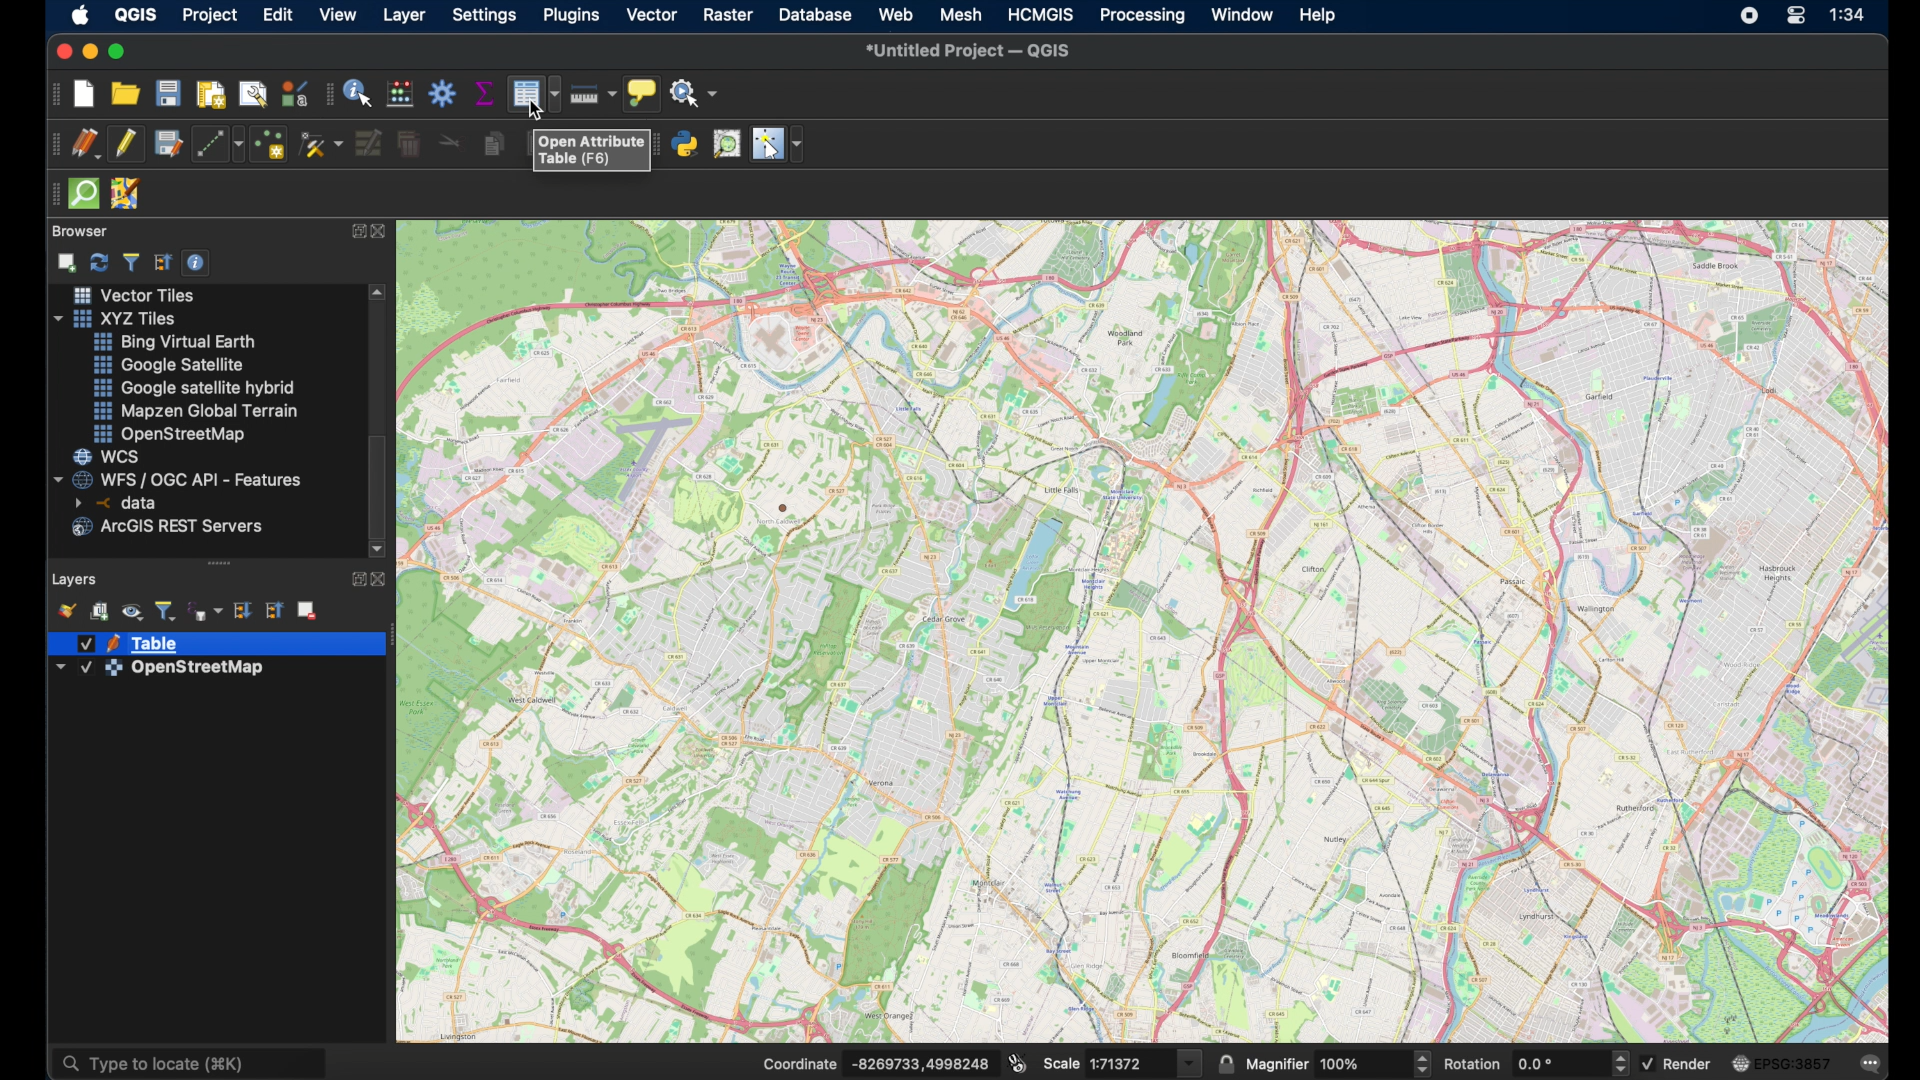 This screenshot has height=1080, width=1920. I want to click on xyz tiles, so click(115, 317).